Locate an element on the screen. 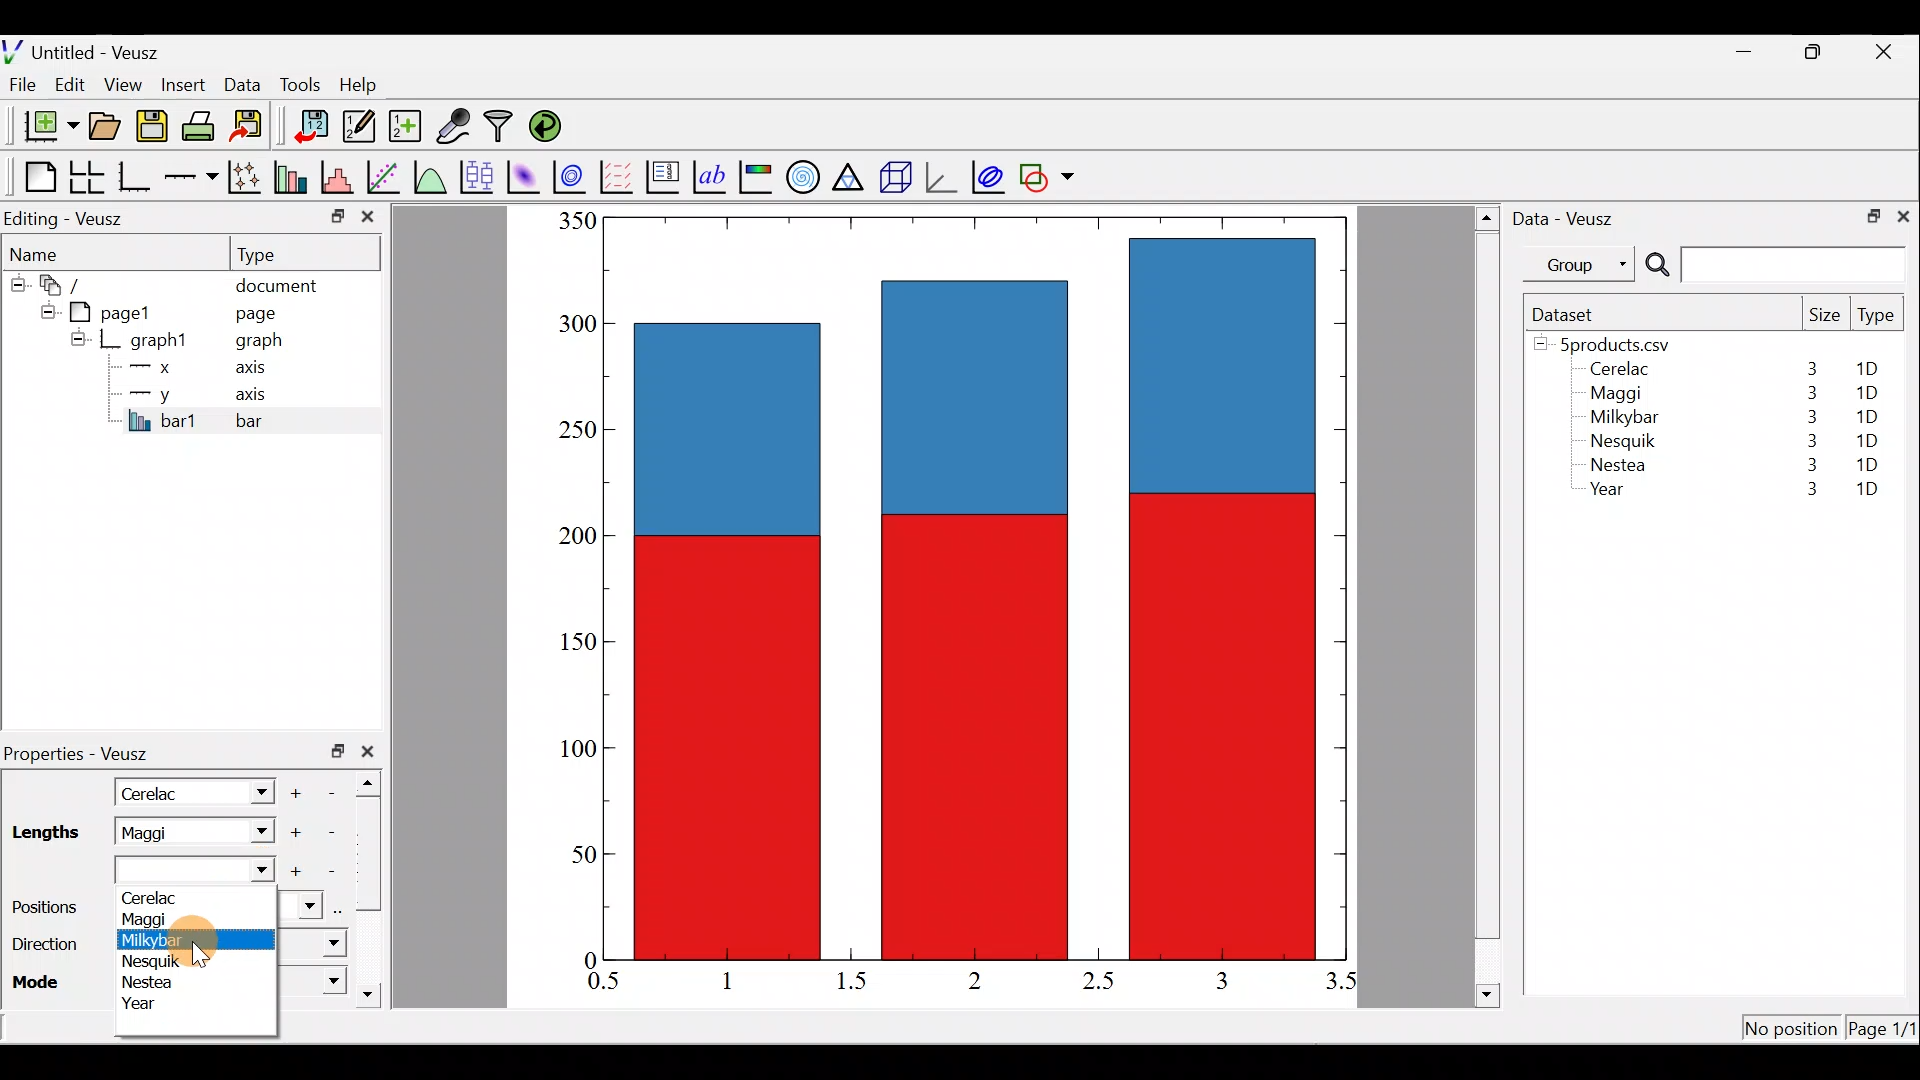 The width and height of the screenshot is (1920, 1080). Add another item is located at coordinates (298, 872).